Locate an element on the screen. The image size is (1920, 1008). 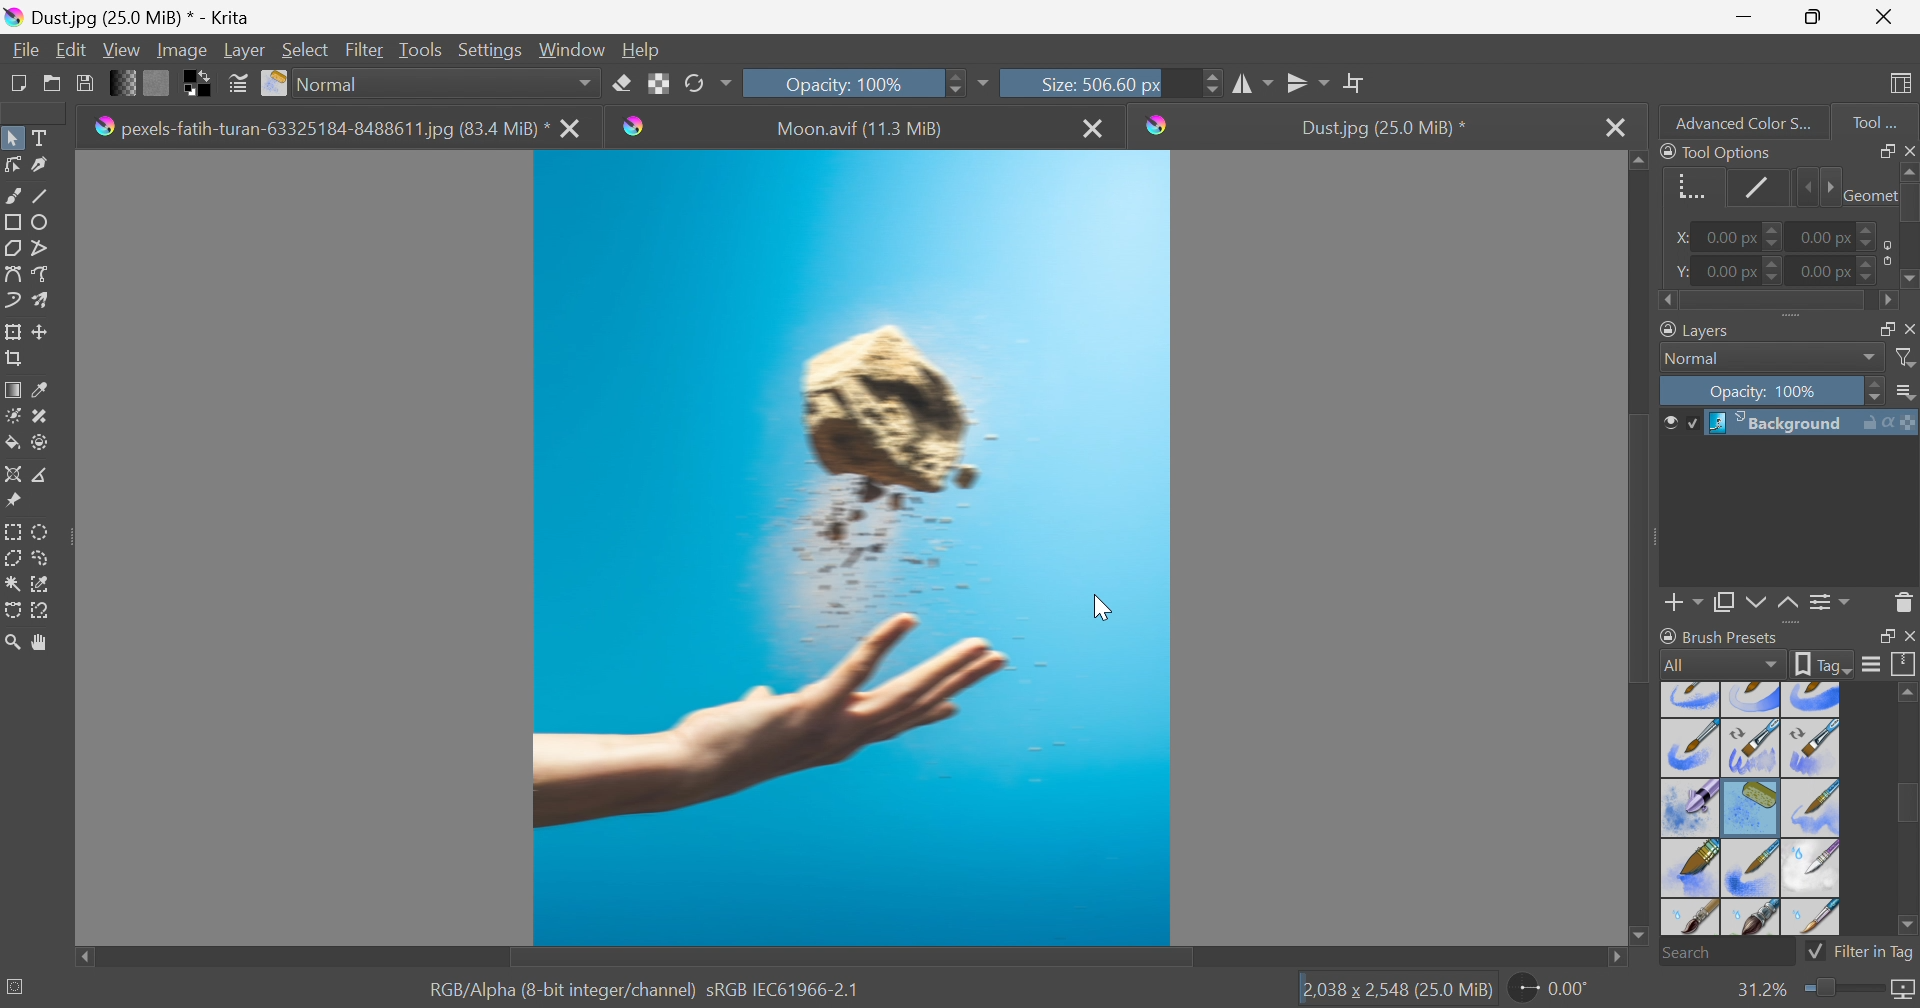
X: is located at coordinates (1676, 238).